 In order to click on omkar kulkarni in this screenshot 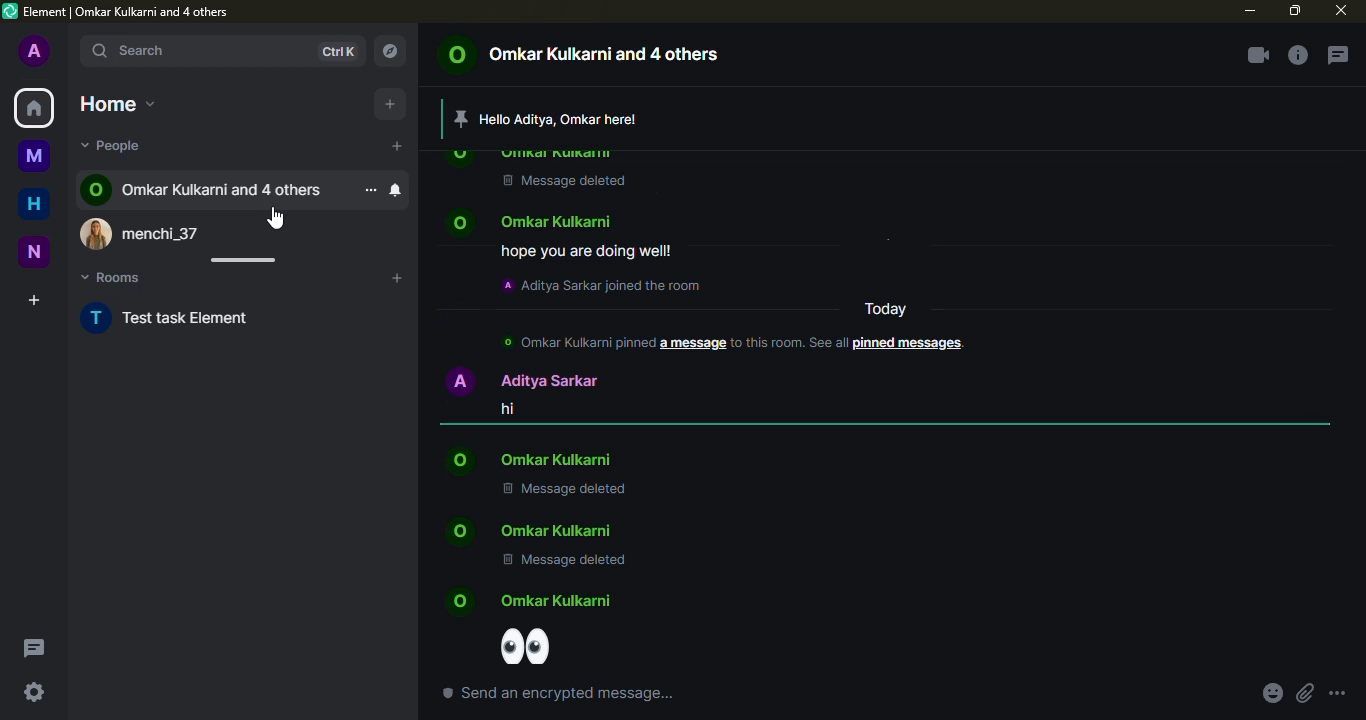, I will do `click(532, 601)`.